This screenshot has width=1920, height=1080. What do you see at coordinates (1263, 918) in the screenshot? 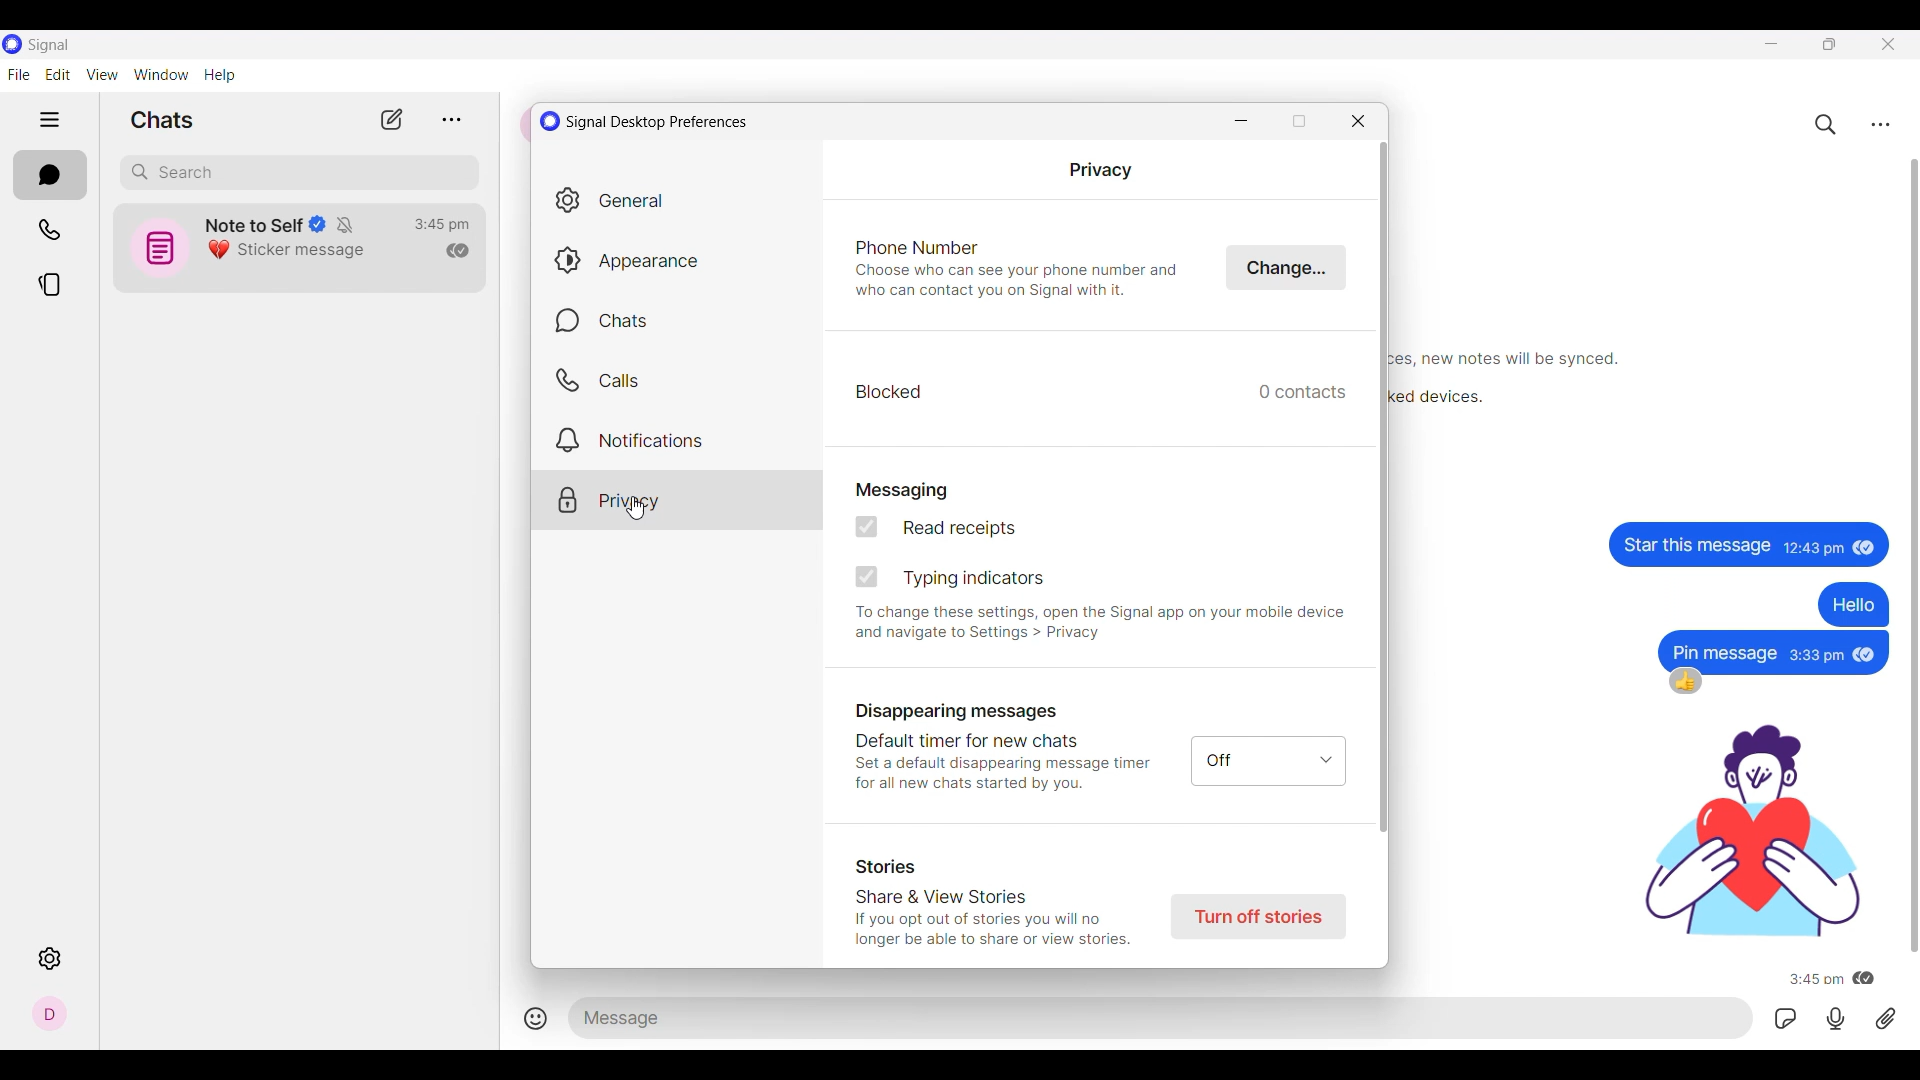
I see `Turn off stories` at bounding box center [1263, 918].